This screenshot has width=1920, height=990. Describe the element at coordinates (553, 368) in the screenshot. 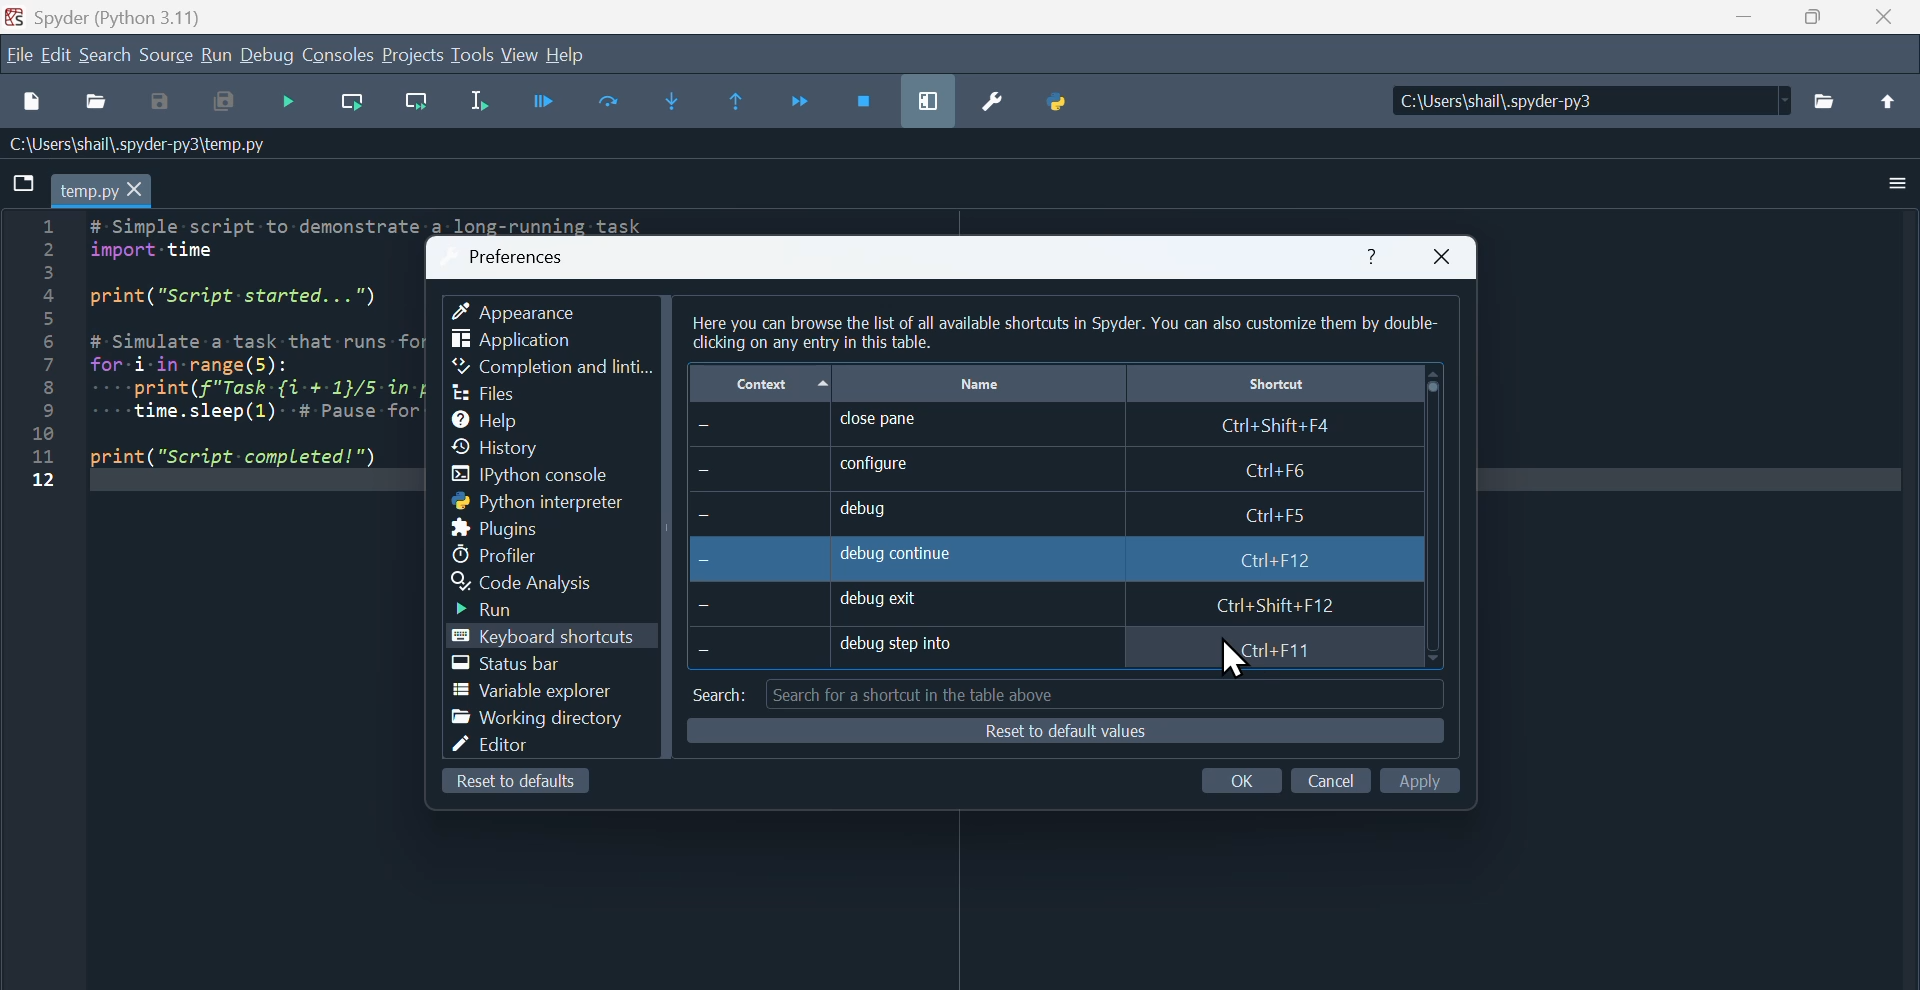

I see `Completion and` at that location.